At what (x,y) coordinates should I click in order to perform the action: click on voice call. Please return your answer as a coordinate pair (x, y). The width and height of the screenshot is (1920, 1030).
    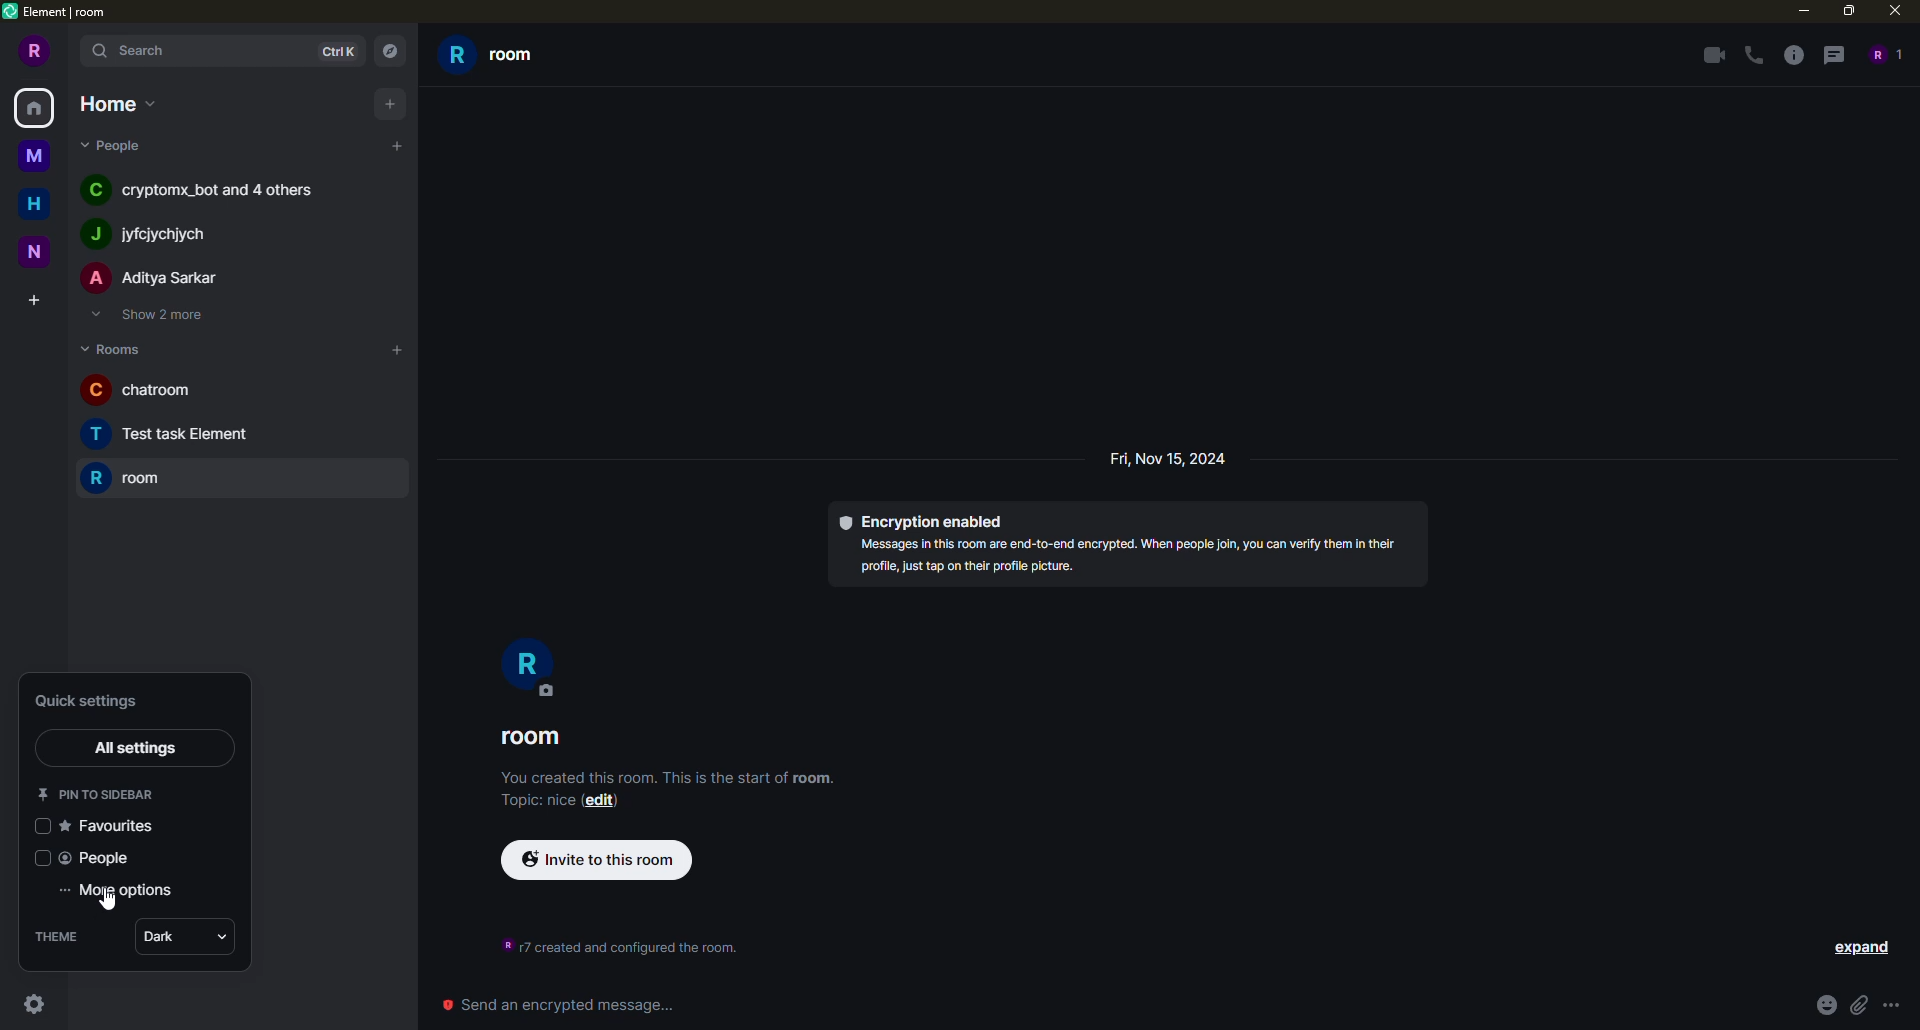
    Looking at the image, I should click on (1752, 54).